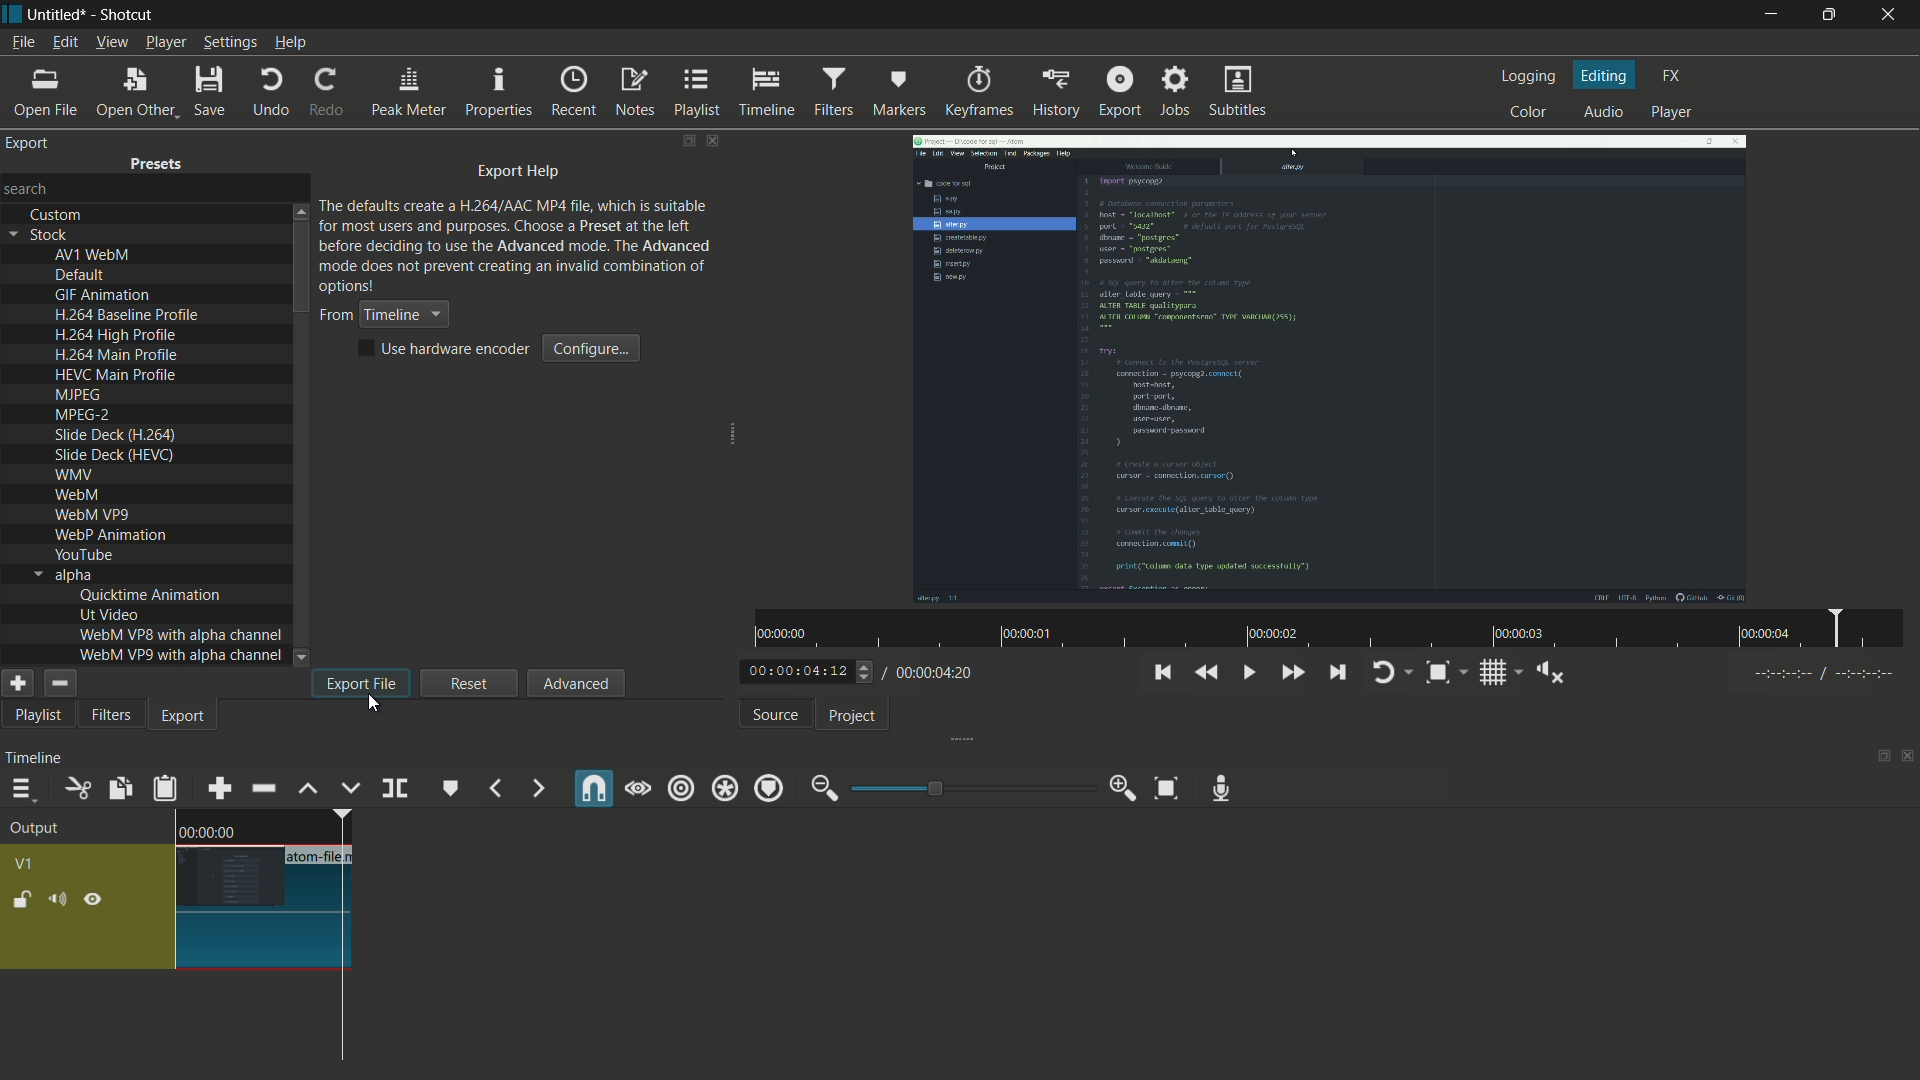 The height and width of the screenshot is (1080, 1920). I want to click on help menu, so click(291, 43).